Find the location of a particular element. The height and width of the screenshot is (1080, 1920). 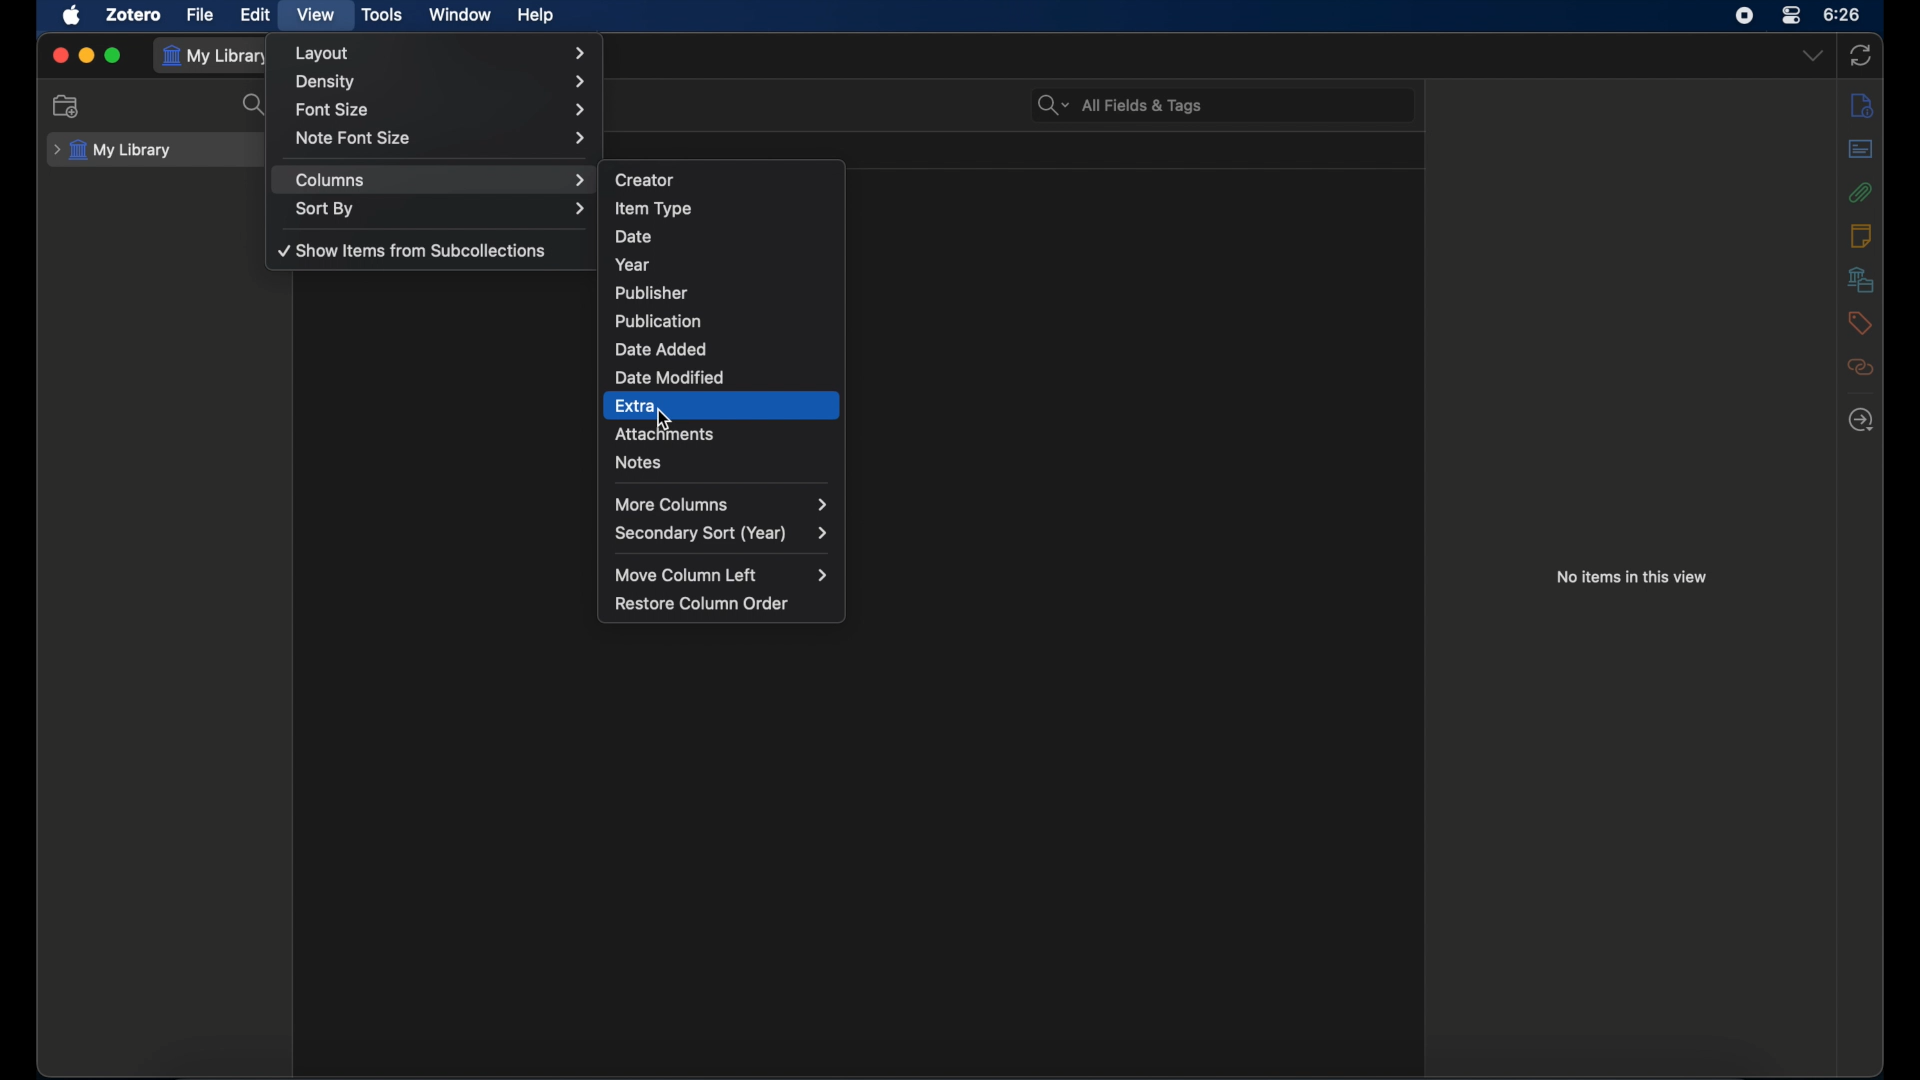

layout is located at coordinates (445, 53).